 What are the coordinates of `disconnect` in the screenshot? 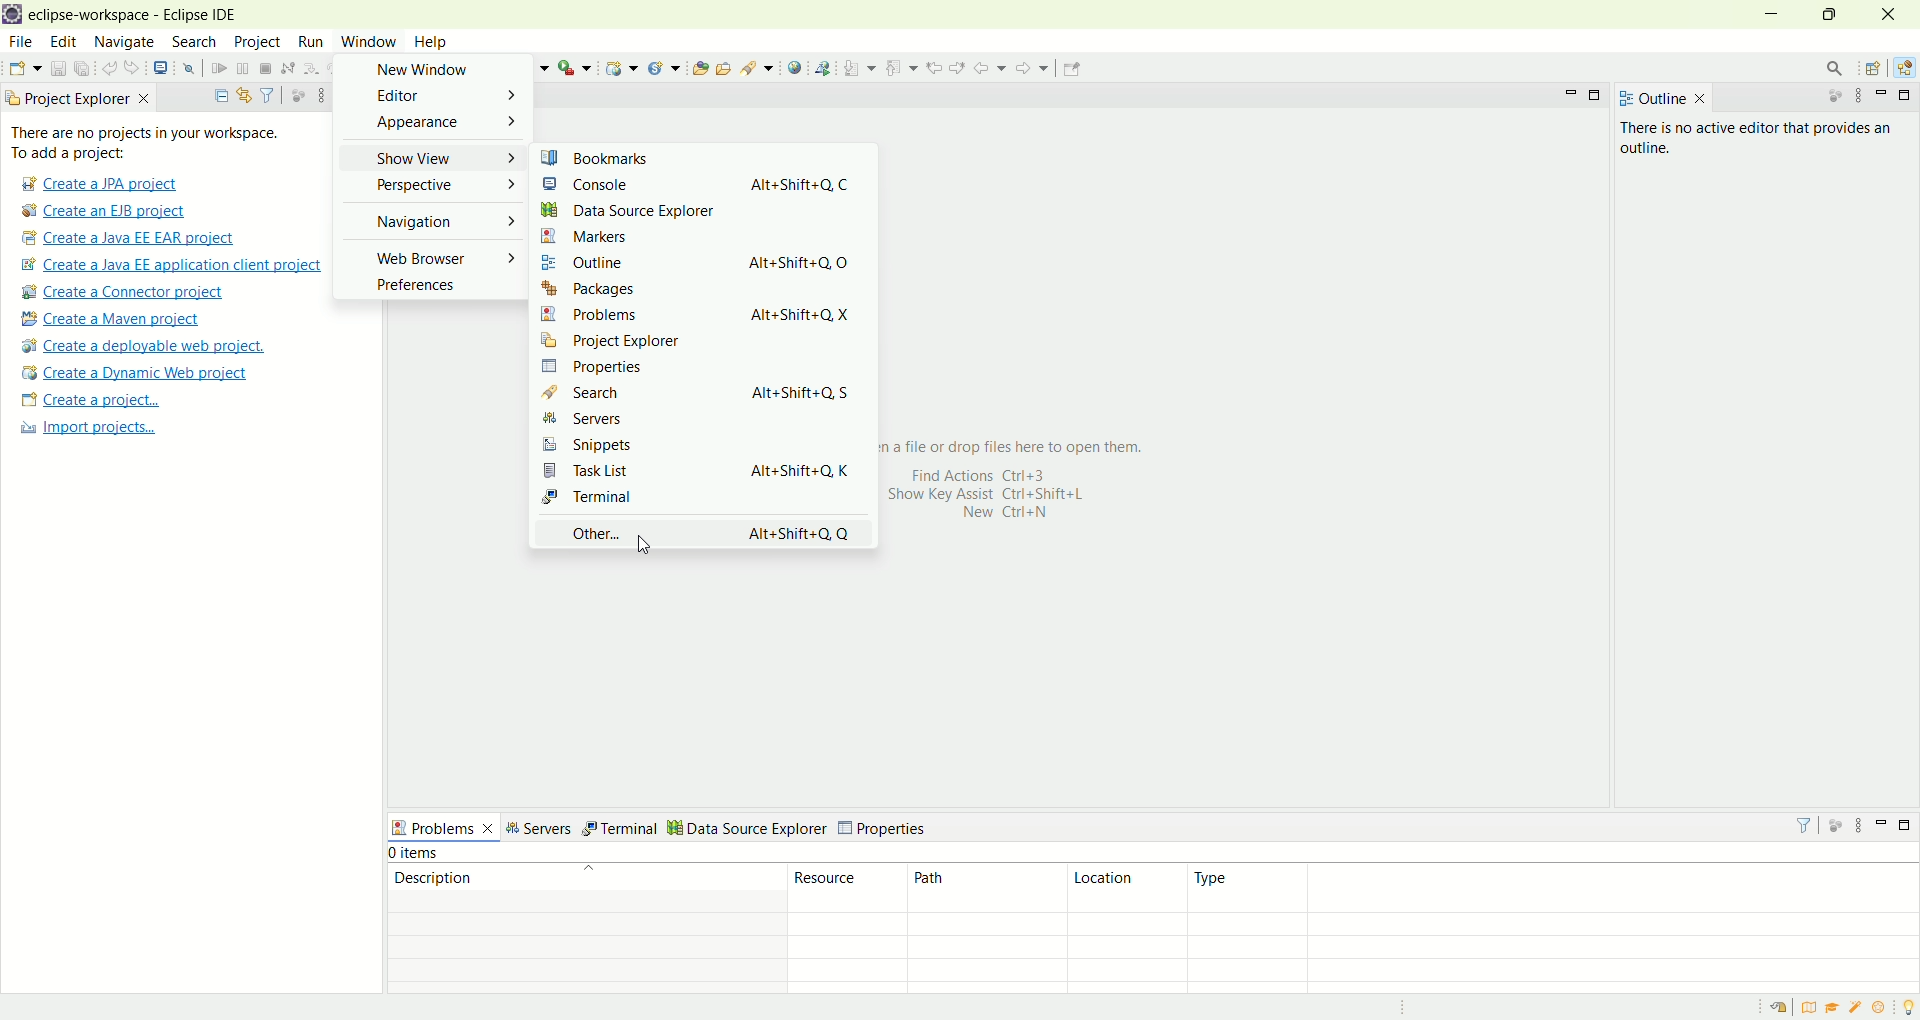 It's located at (286, 67).